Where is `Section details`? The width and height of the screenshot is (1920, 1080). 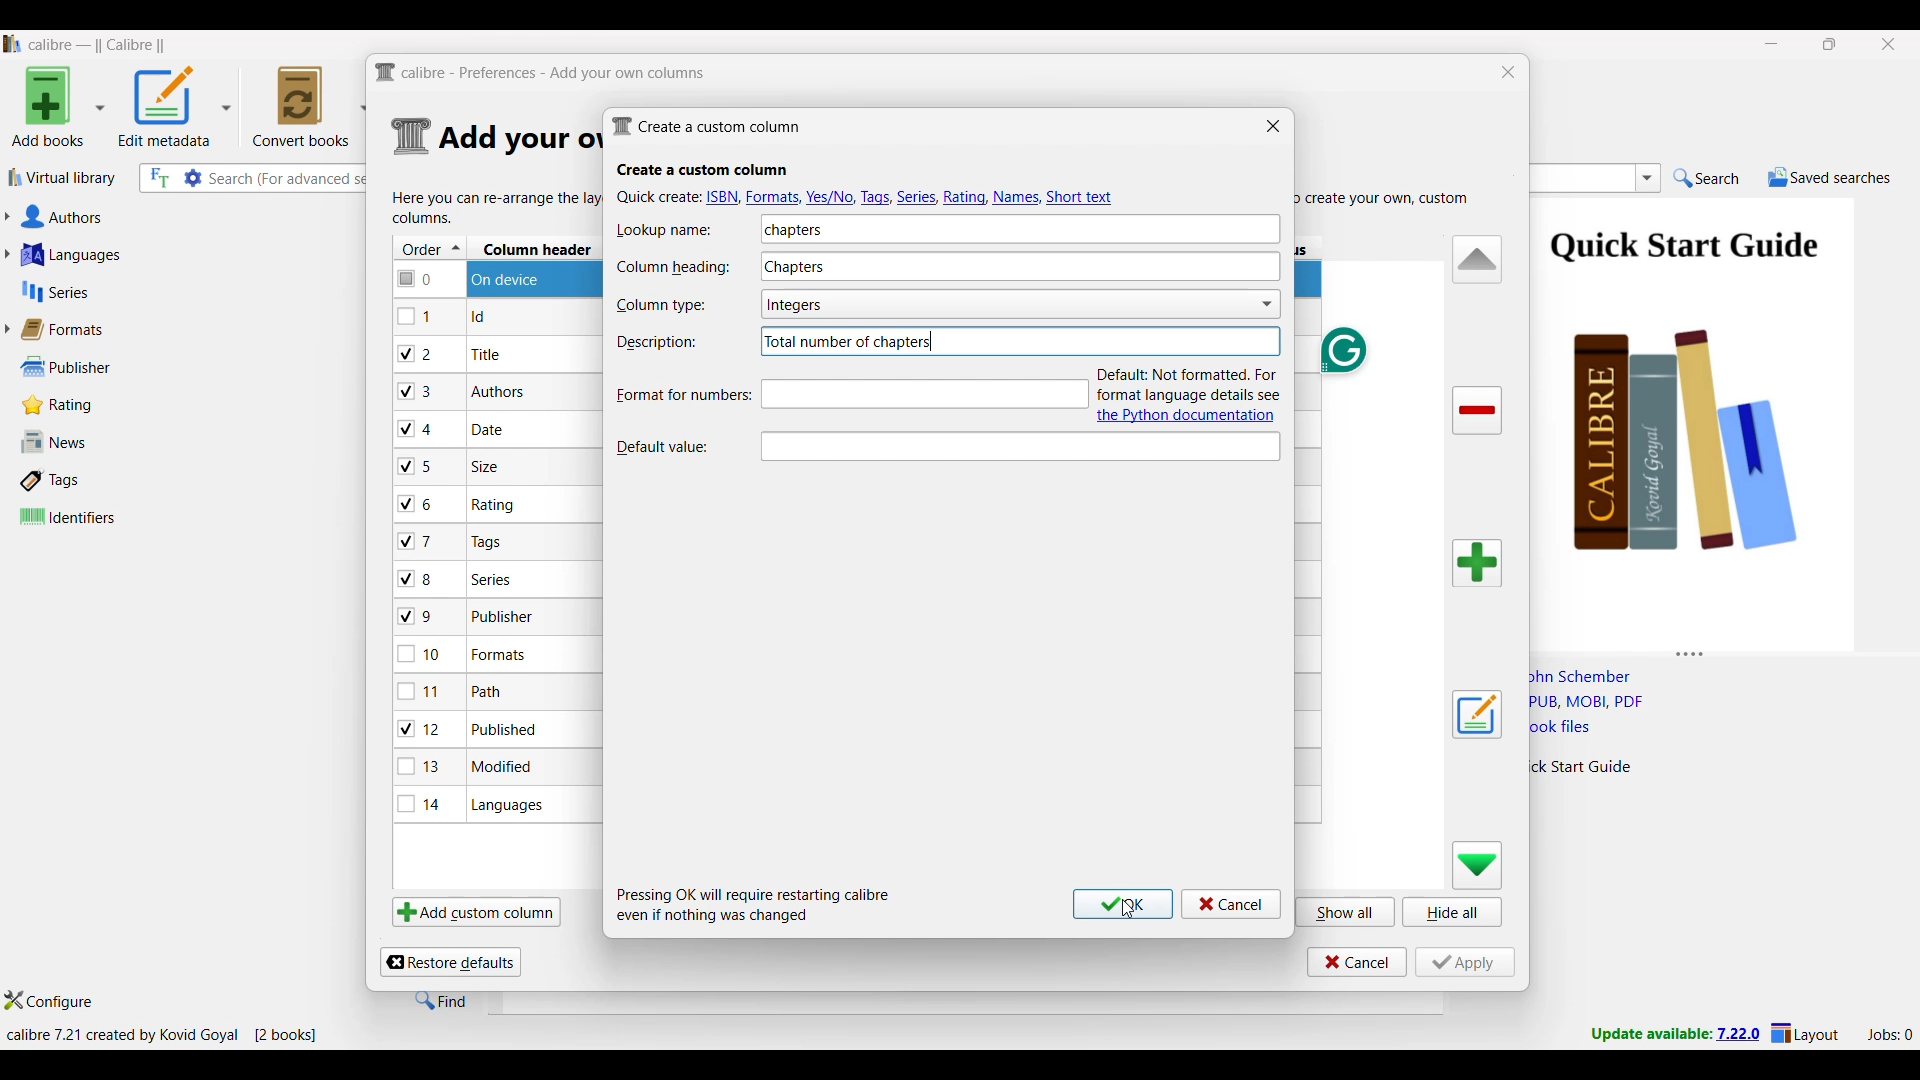 Section details is located at coordinates (517, 139).